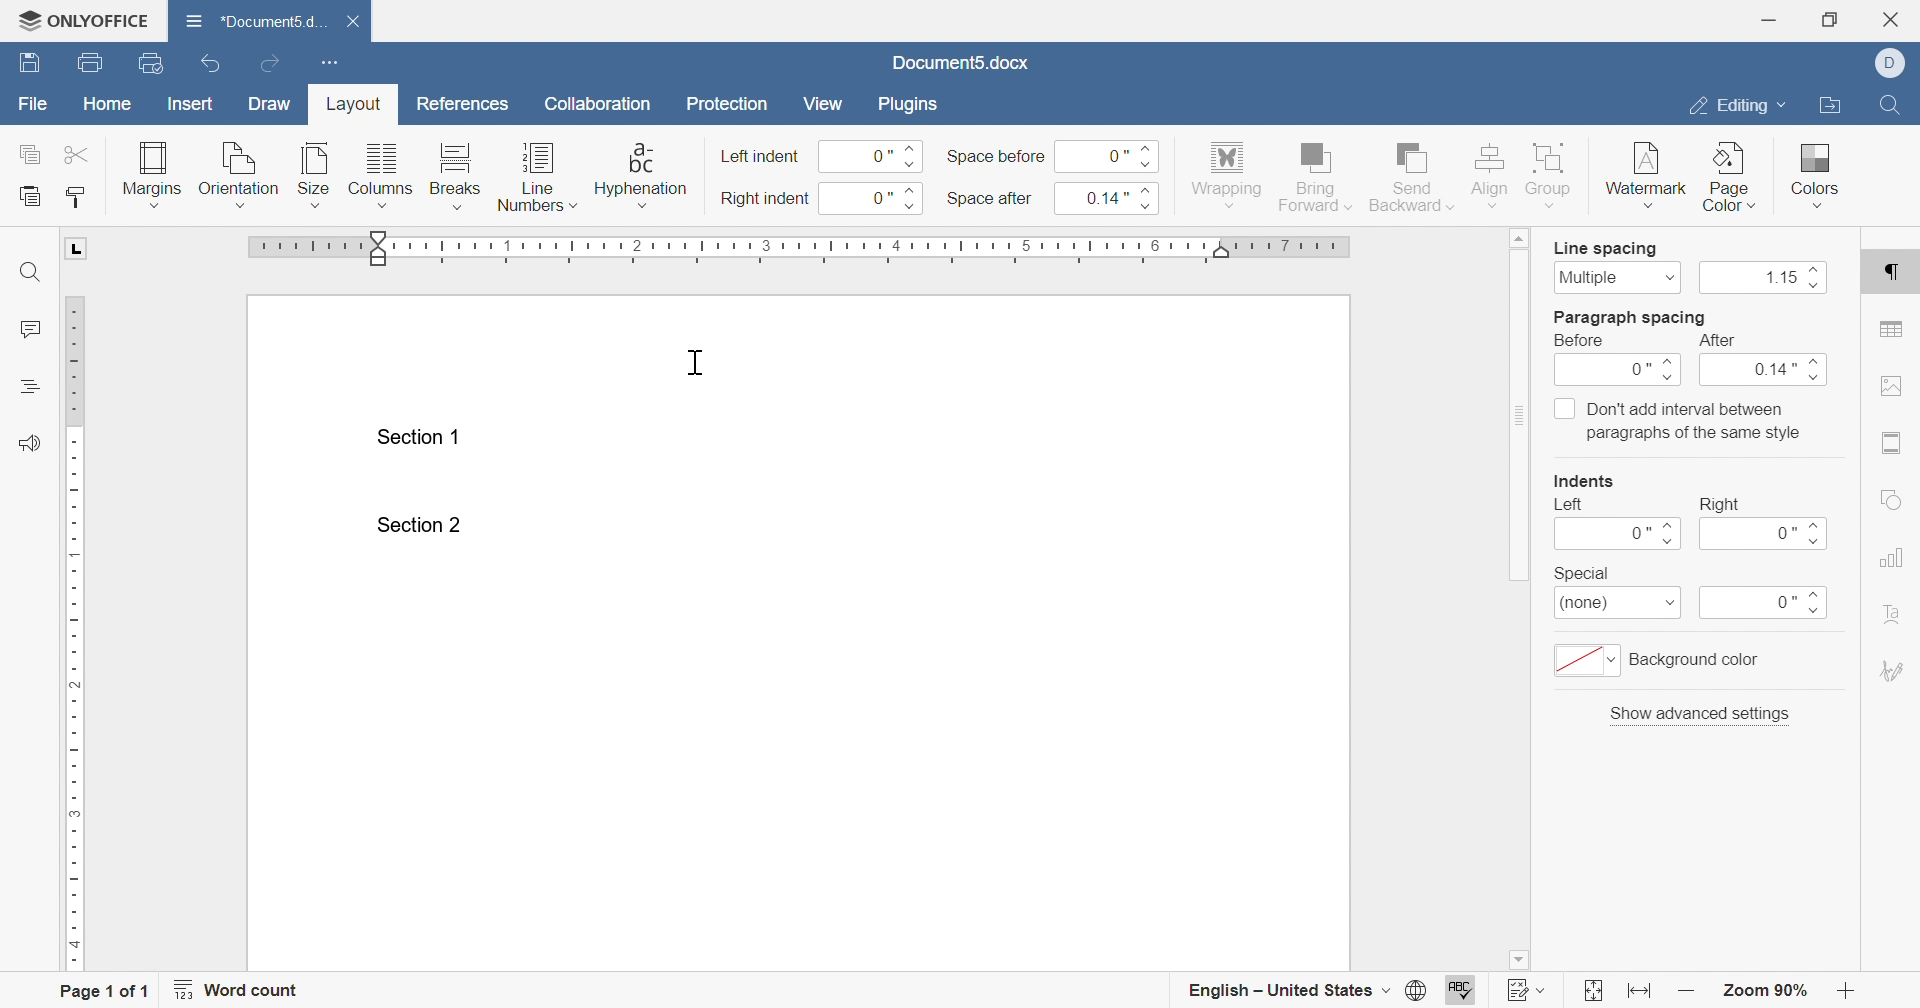 The image size is (1920, 1008). What do you see at coordinates (1817, 173) in the screenshot?
I see `colors` at bounding box center [1817, 173].